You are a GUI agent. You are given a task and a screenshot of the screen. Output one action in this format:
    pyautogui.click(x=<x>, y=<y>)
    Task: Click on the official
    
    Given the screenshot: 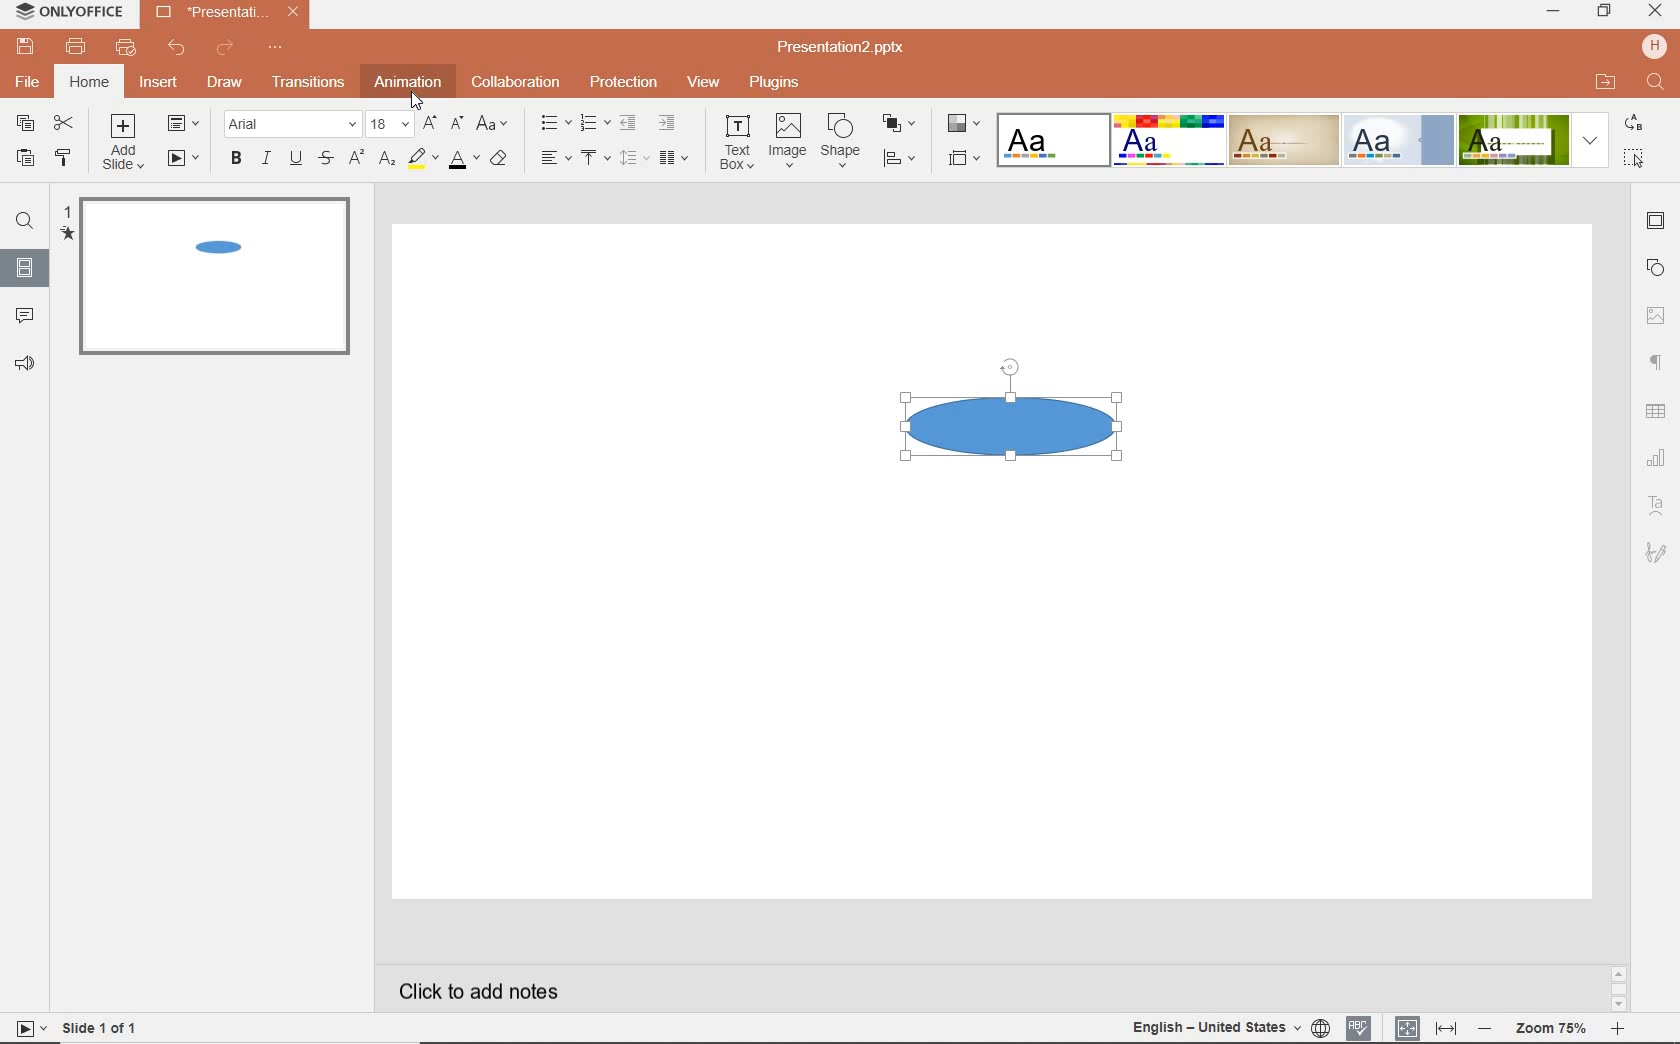 What is the action you would take?
    pyautogui.click(x=1400, y=141)
    